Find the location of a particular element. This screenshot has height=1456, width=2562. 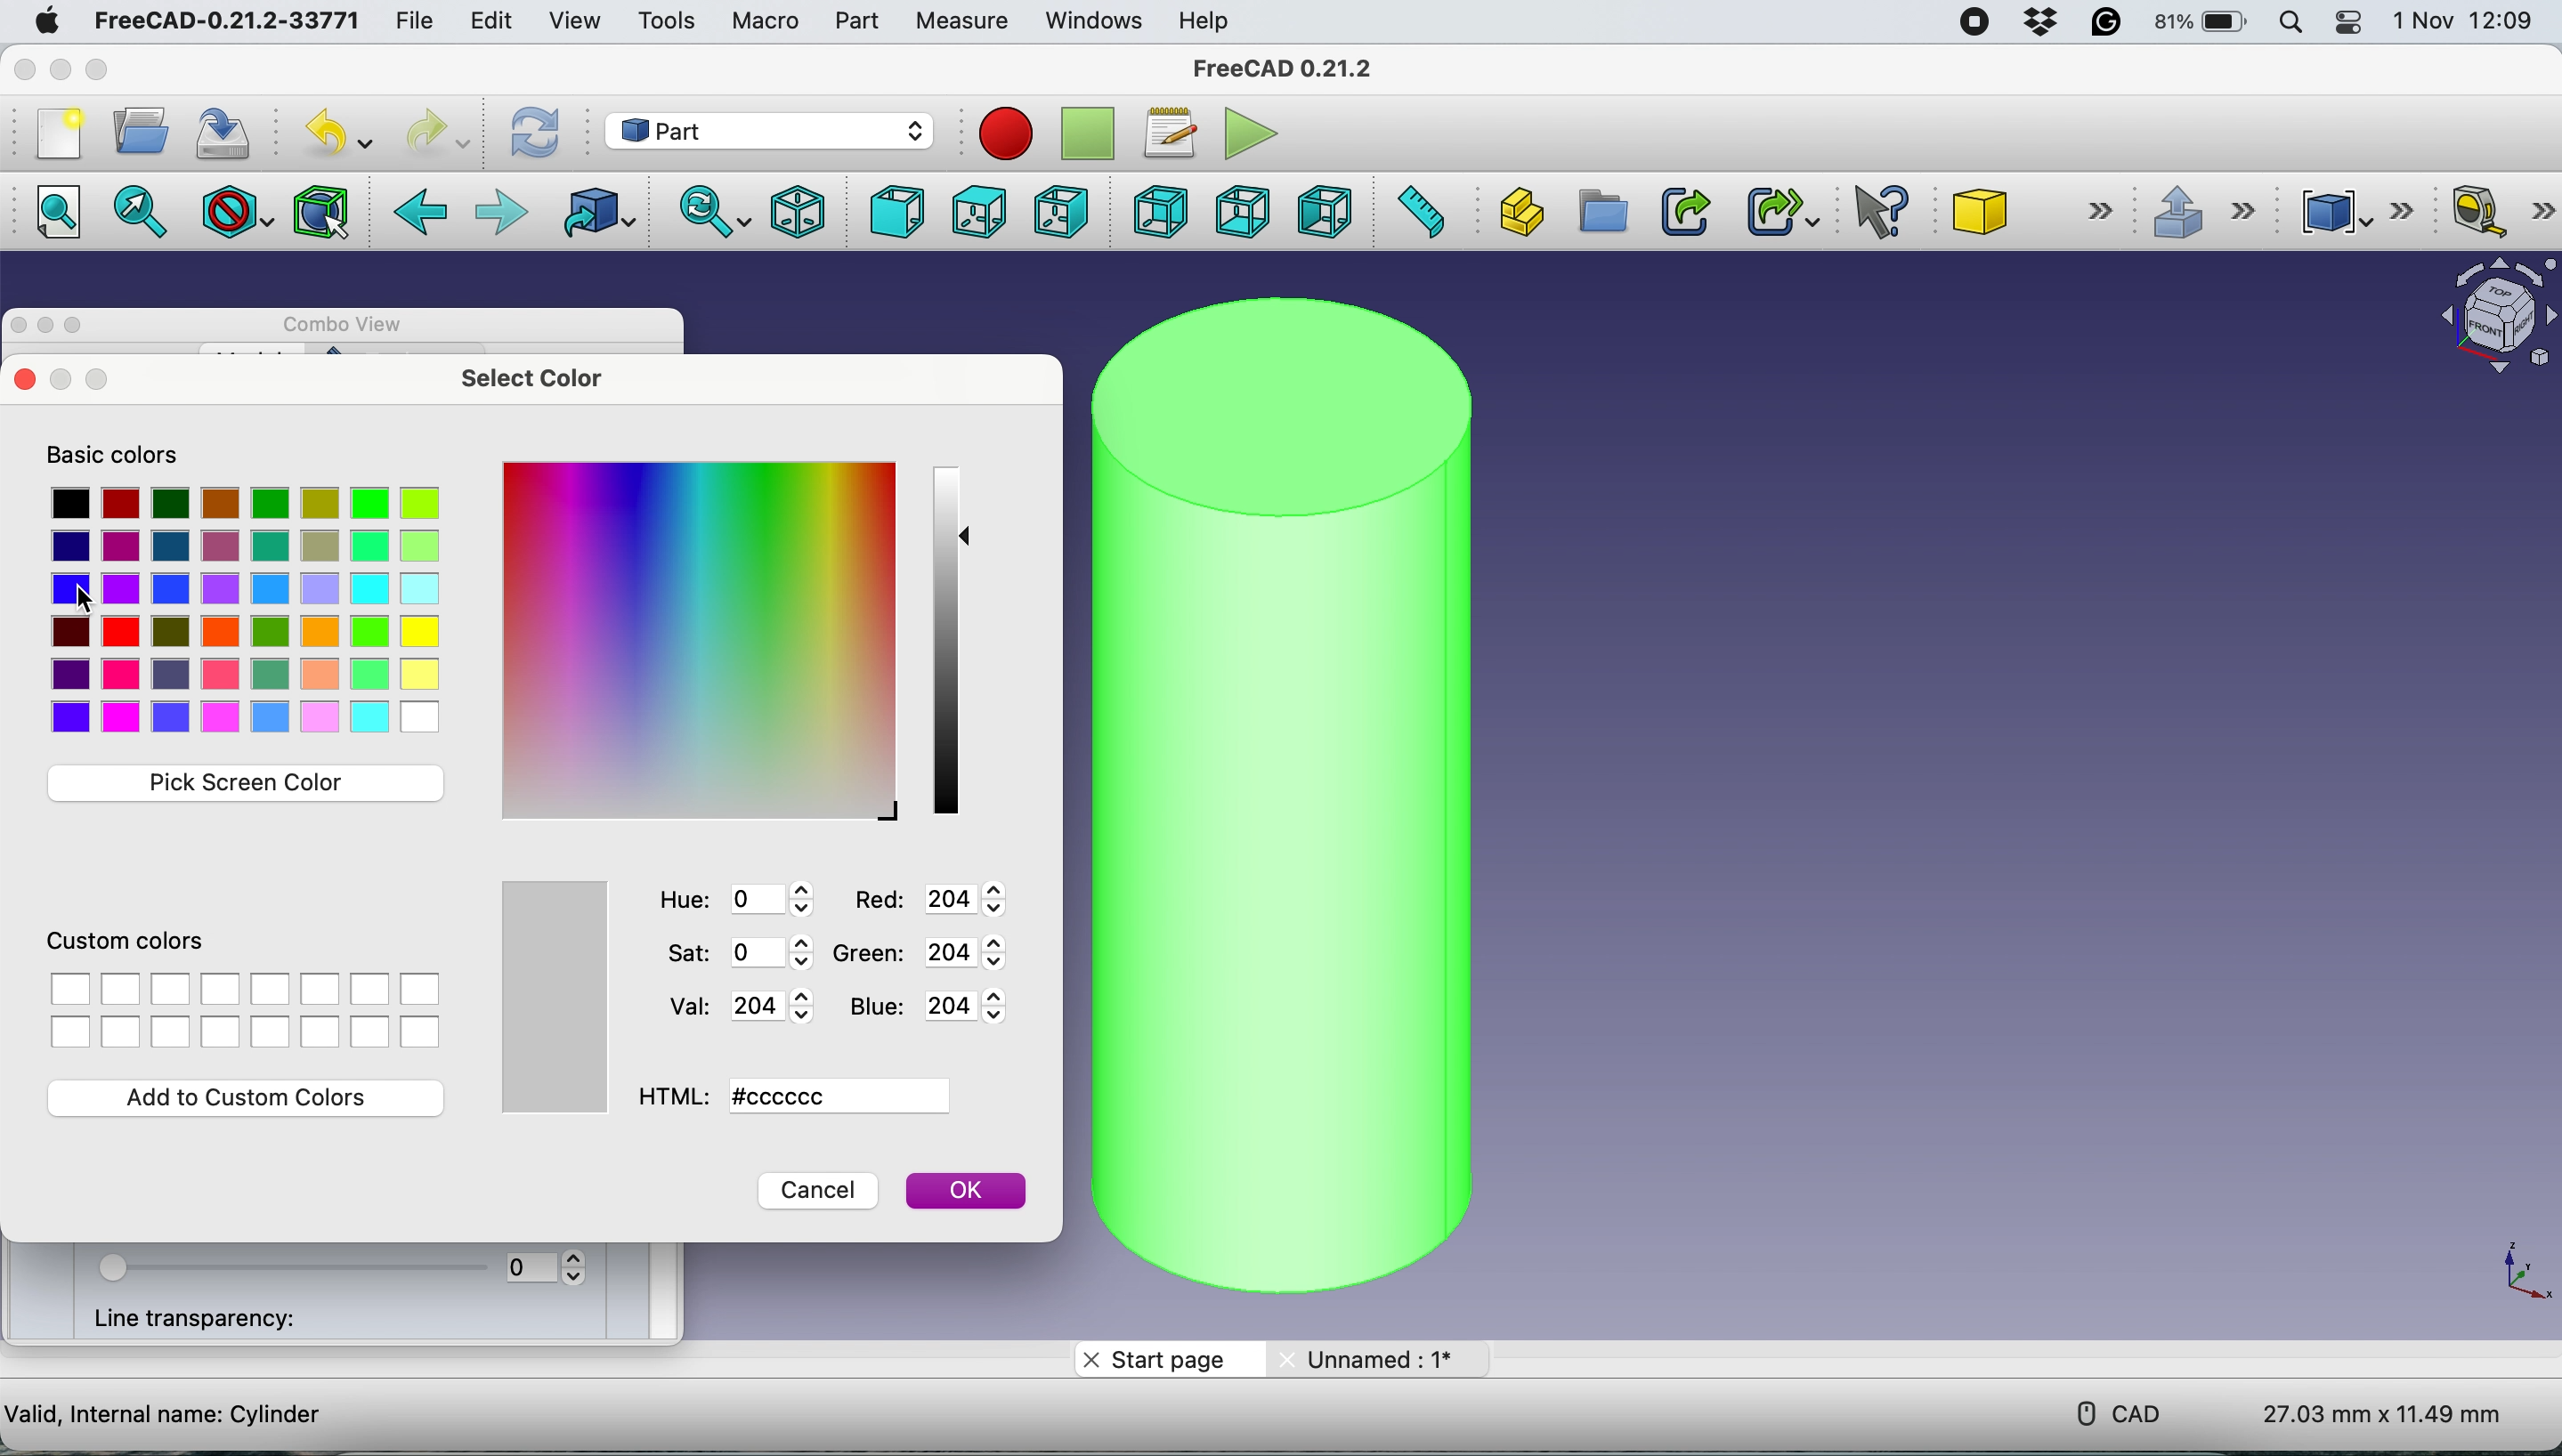

basic colors is located at coordinates (114, 452).